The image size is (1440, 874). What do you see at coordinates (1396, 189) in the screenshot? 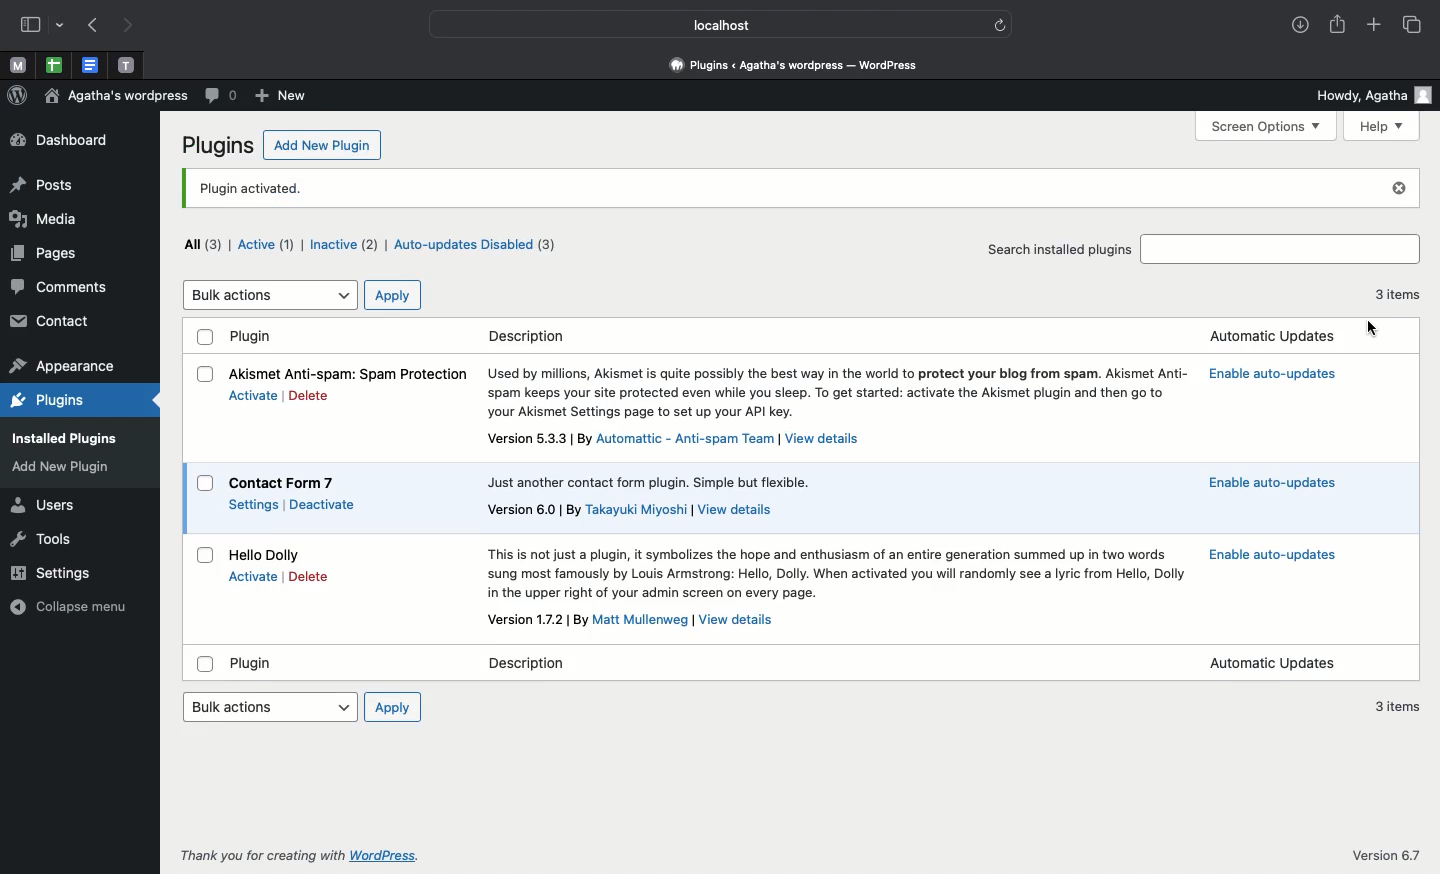
I see `close` at bounding box center [1396, 189].